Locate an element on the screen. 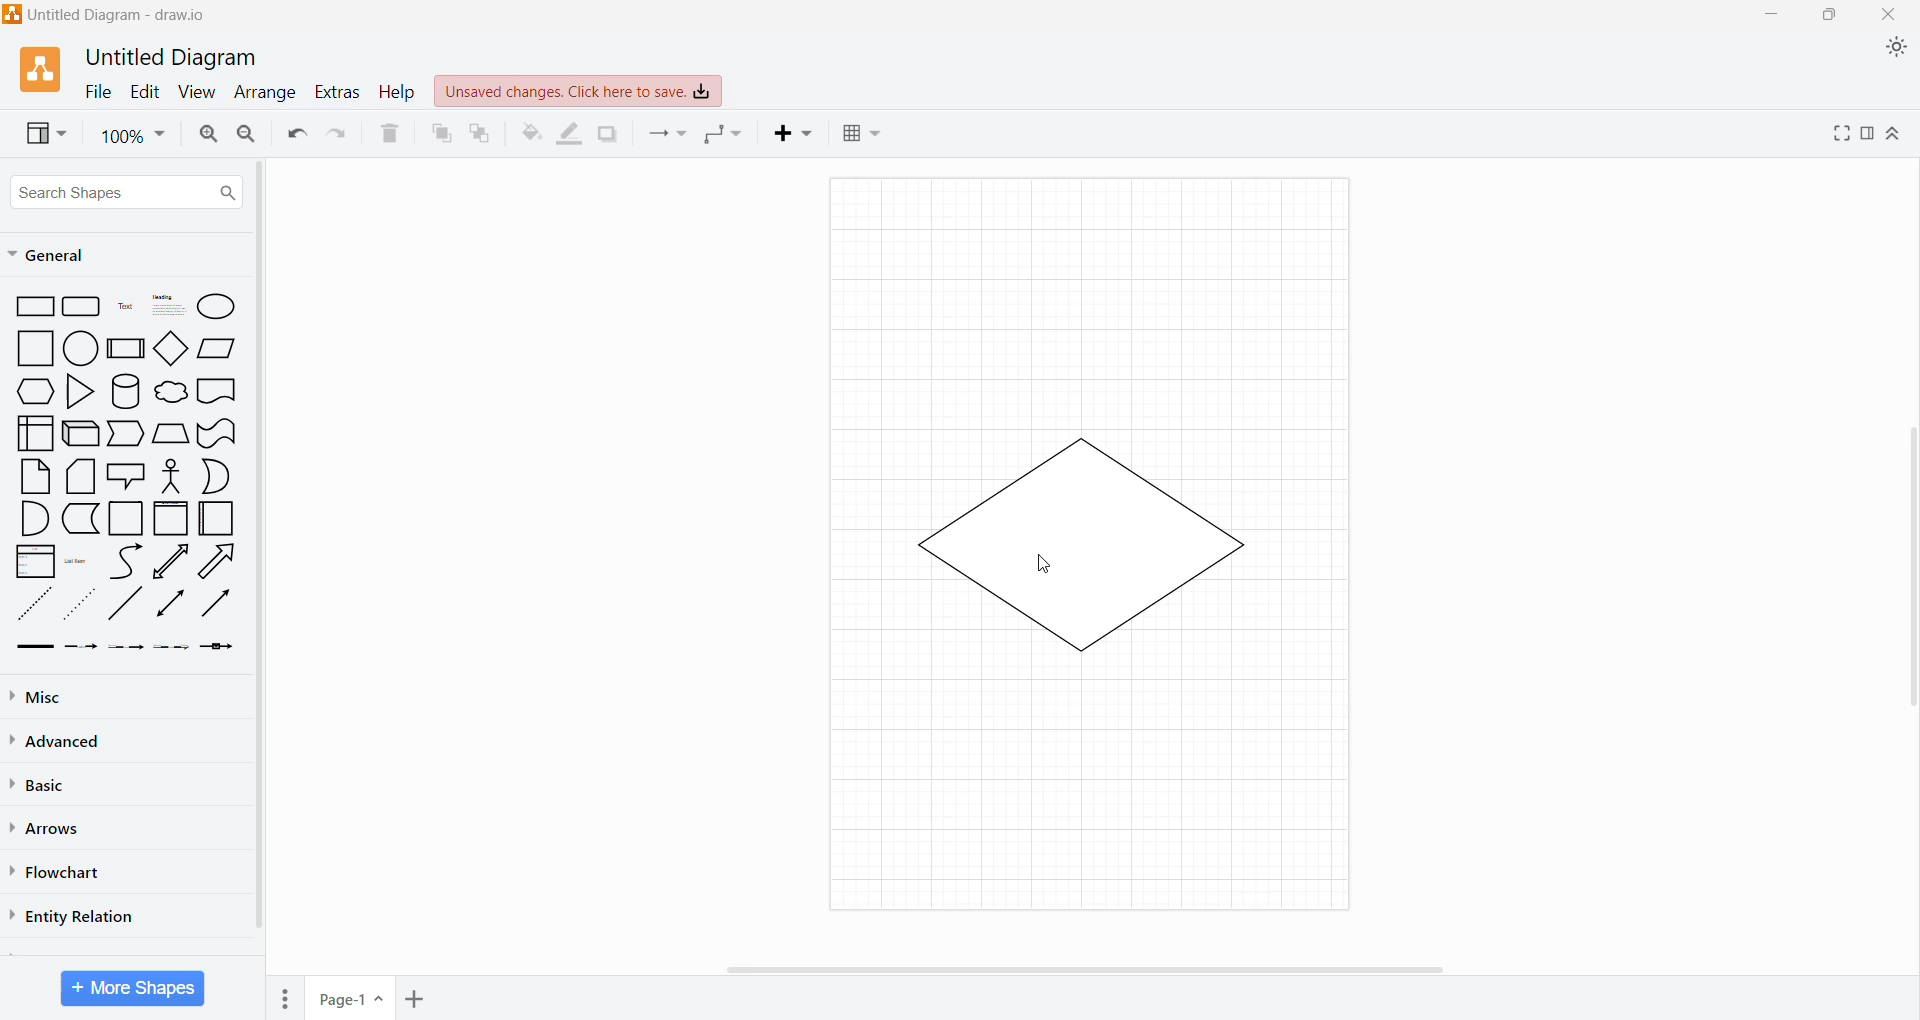 This screenshot has height=1020, width=1920. Horizontal Scroll Bar is located at coordinates (1089, 967).